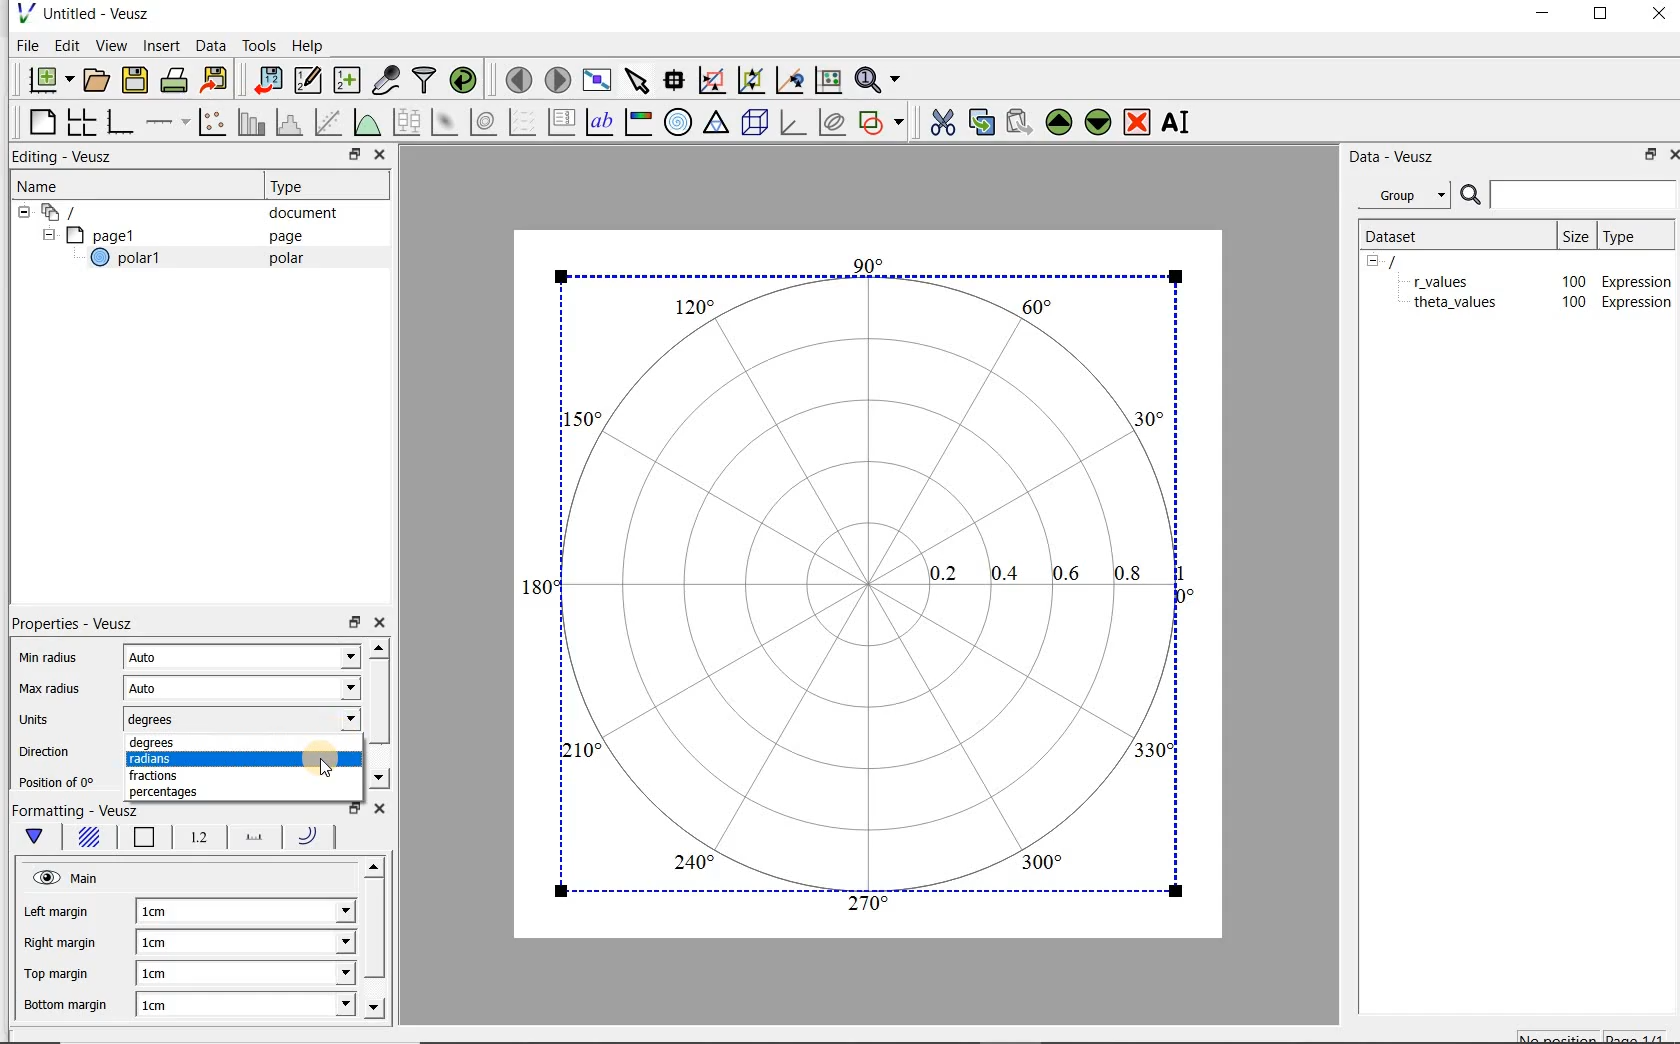 The width and height of the screenshot is (1680, 1044). Describe the element at coordinates (148, 837) in the screenshot. I see `Border` at that location.